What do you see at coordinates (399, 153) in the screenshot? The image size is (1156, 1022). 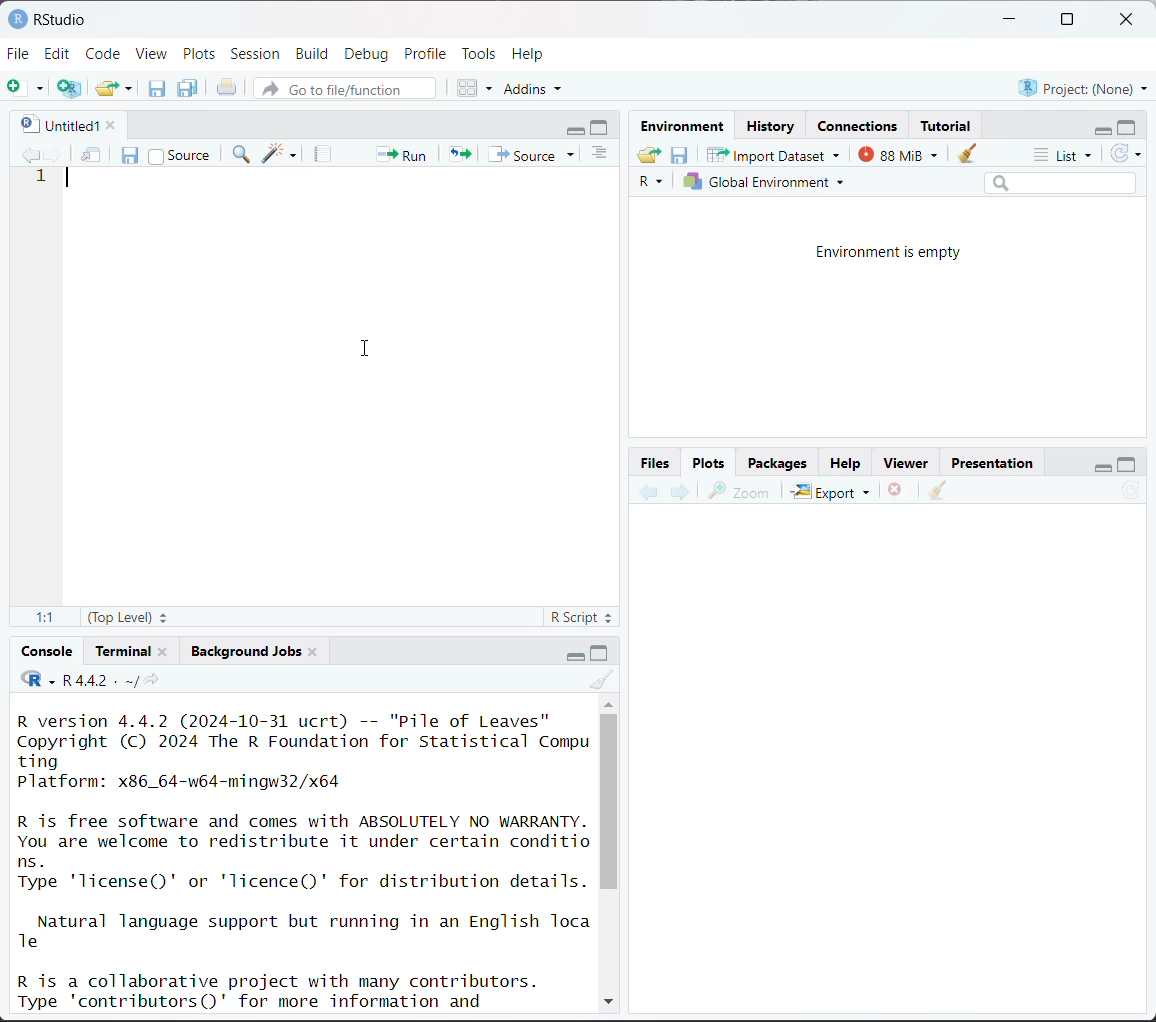 I see `run` at bounding box center [399, 153].